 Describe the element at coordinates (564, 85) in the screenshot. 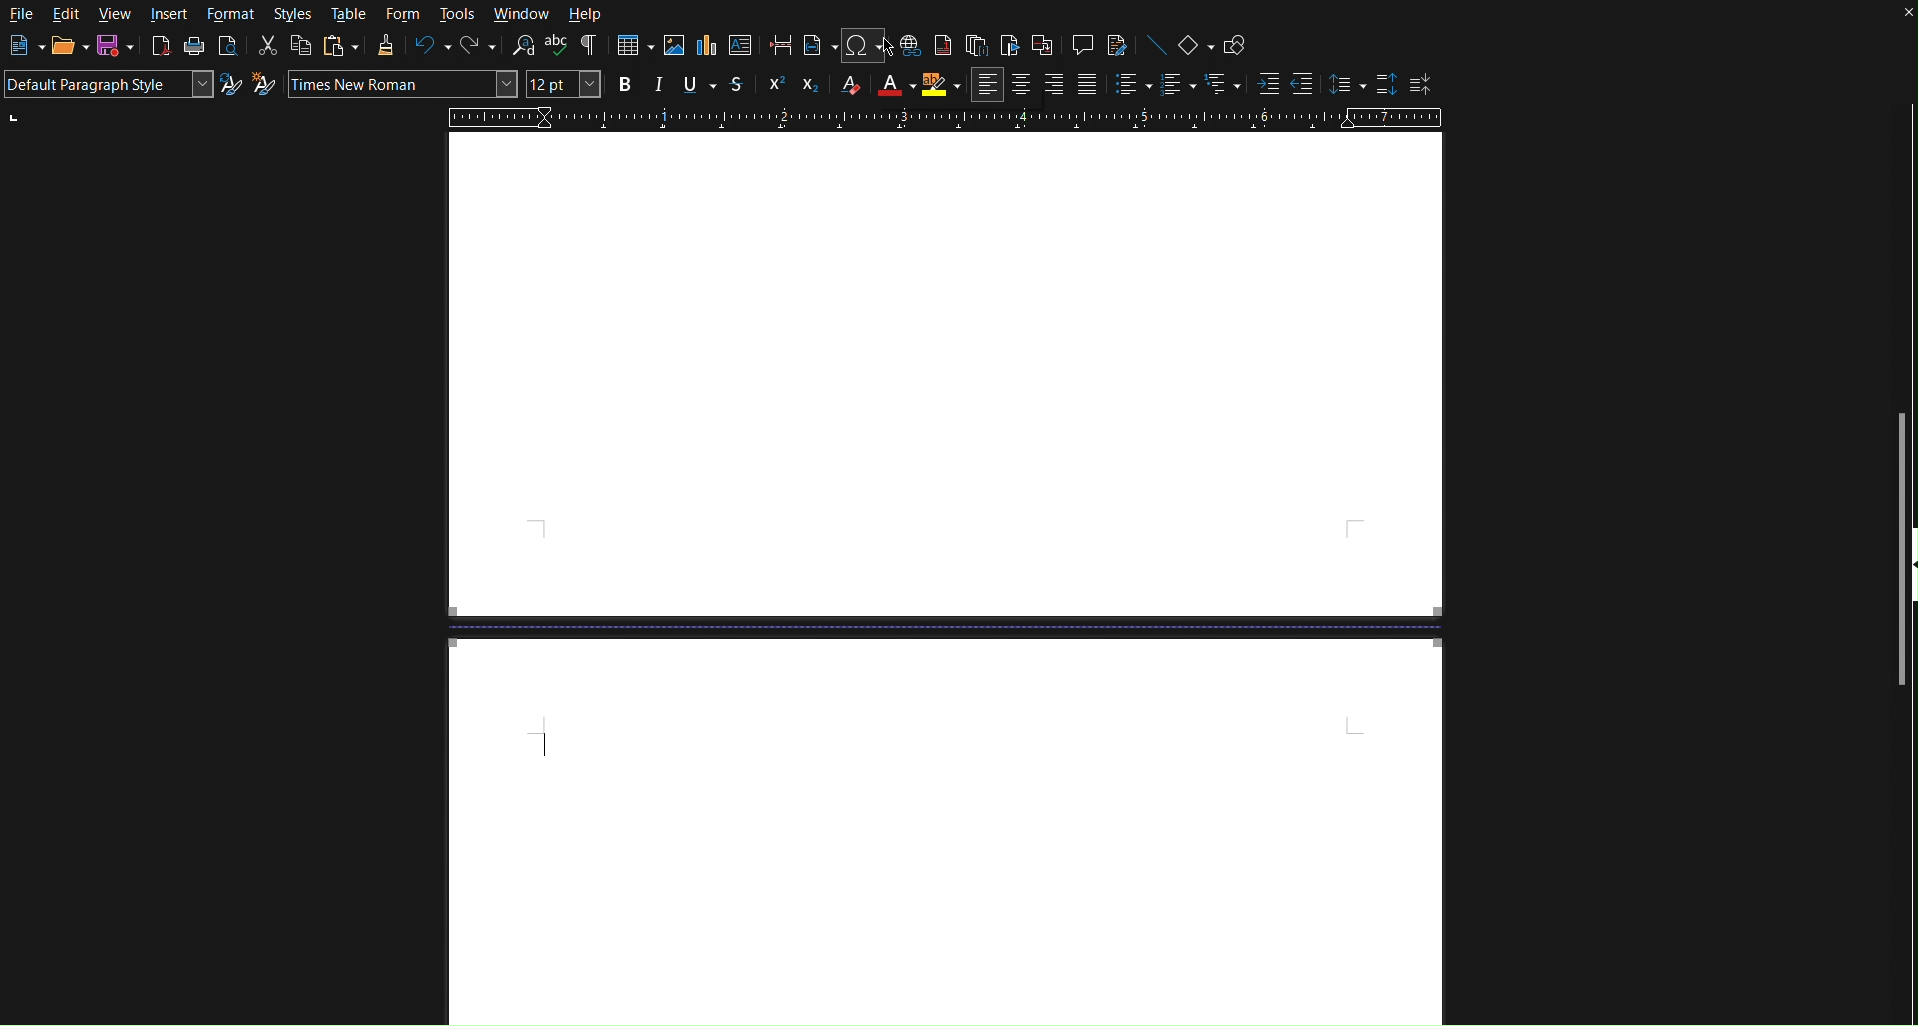

I see `Font Size - 12pt` at that location.